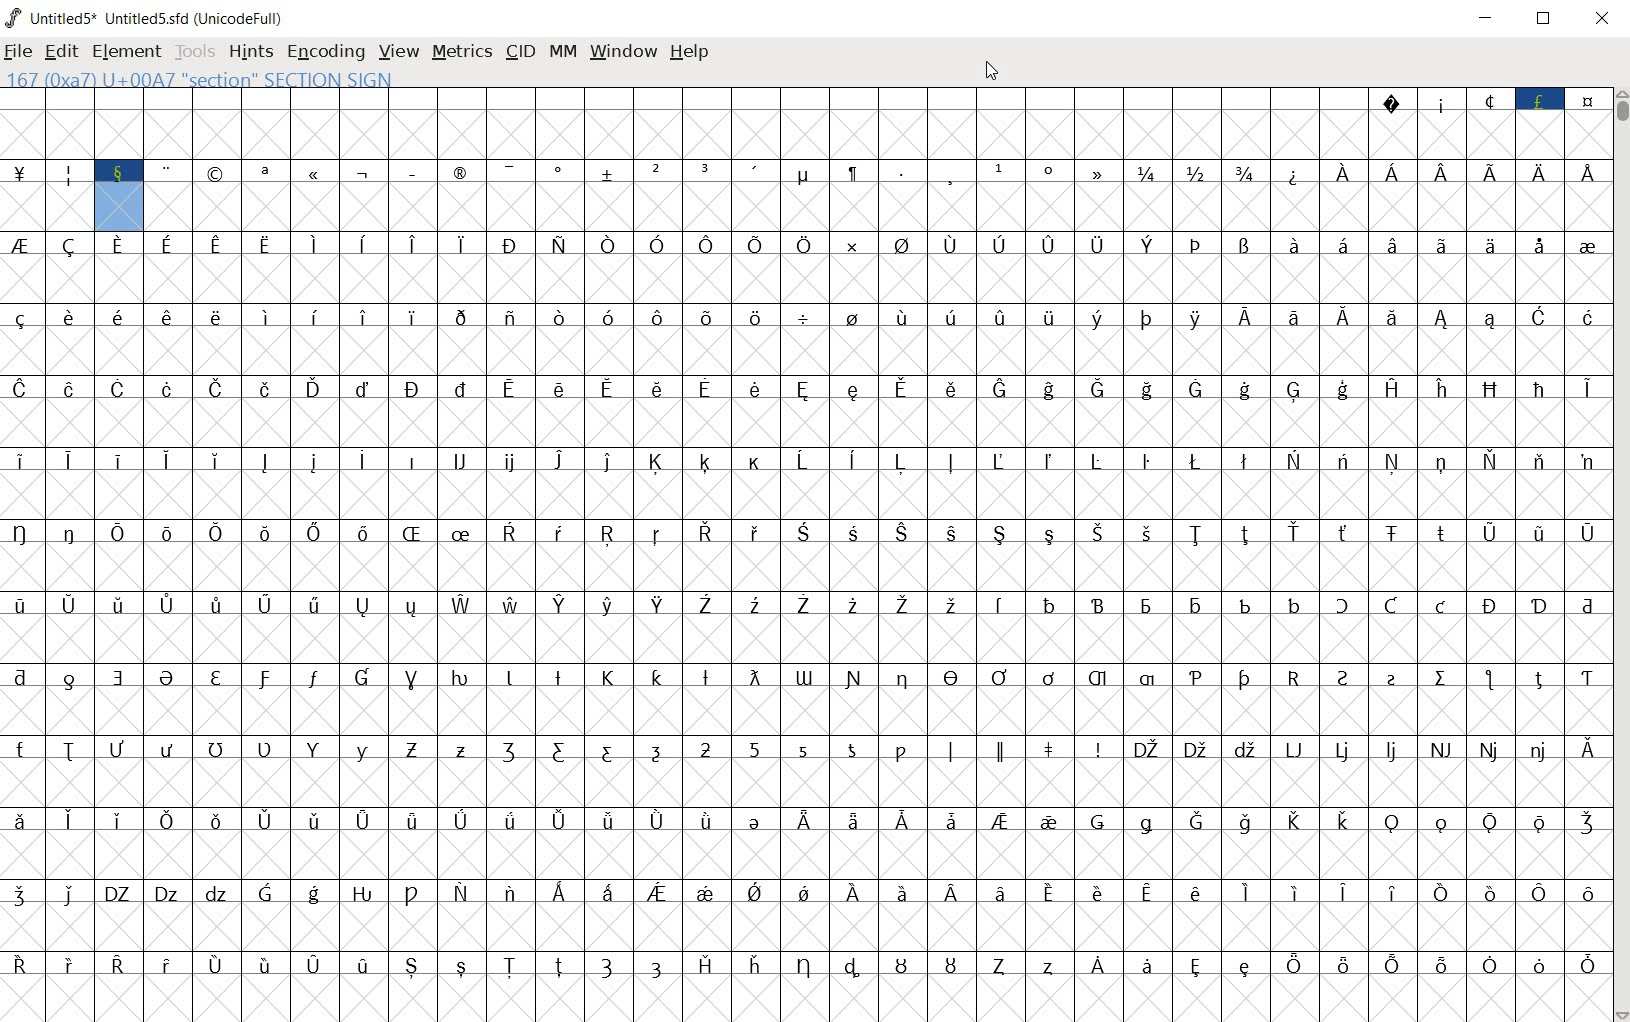  Describe the element at coordinates (19, 51) in the screenshot. I see `file` at that location.